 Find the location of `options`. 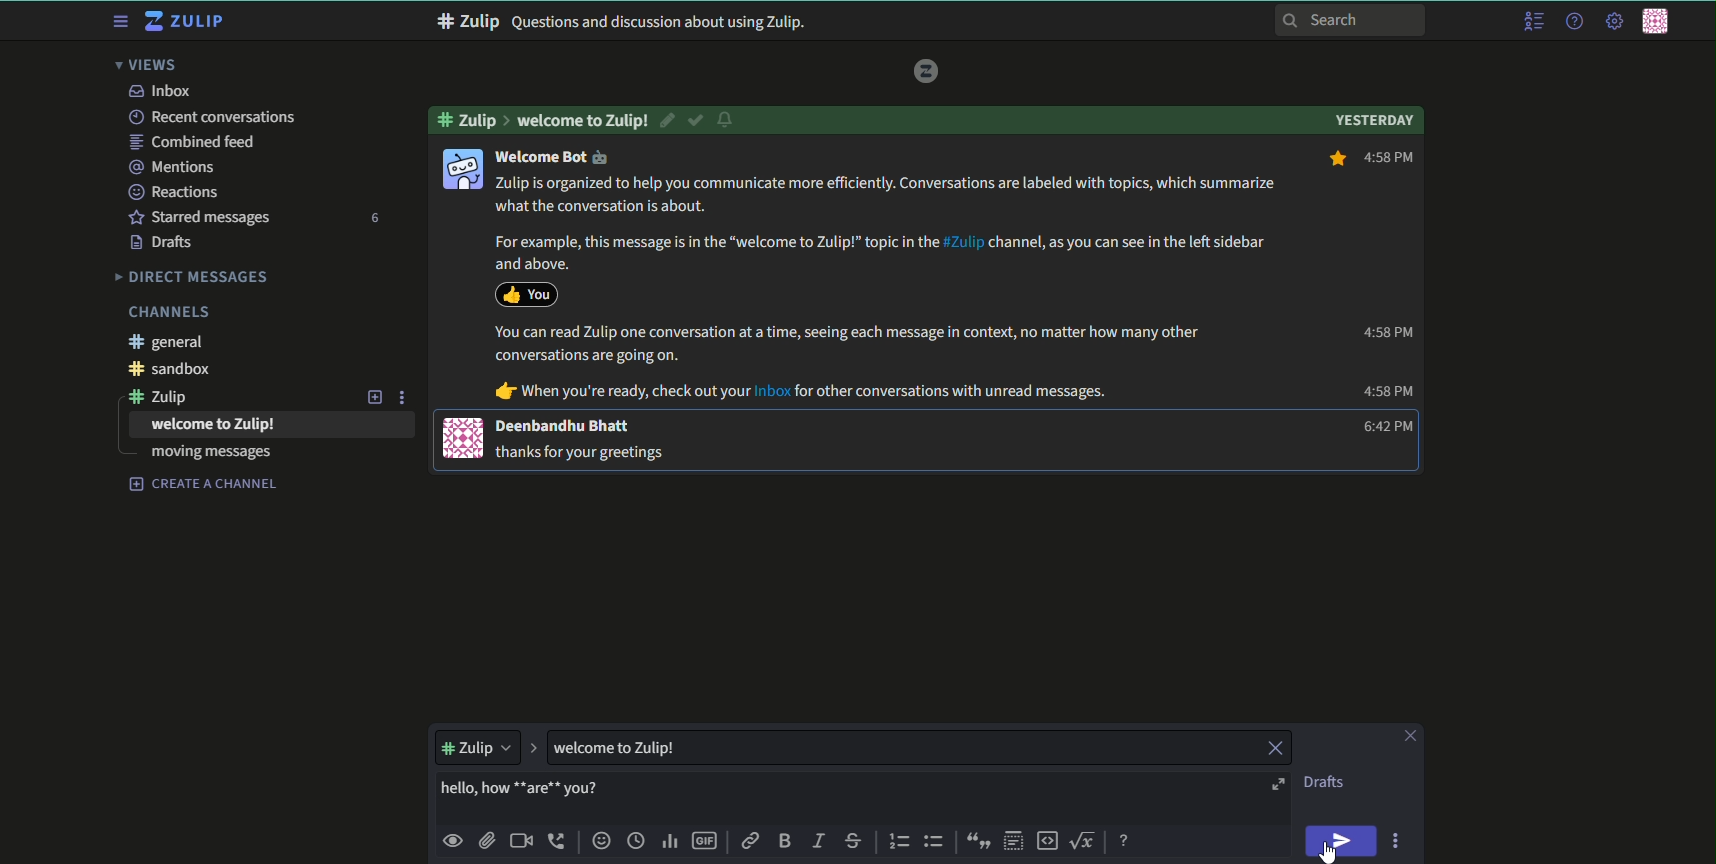

options is located at coordinates (1399, 840).